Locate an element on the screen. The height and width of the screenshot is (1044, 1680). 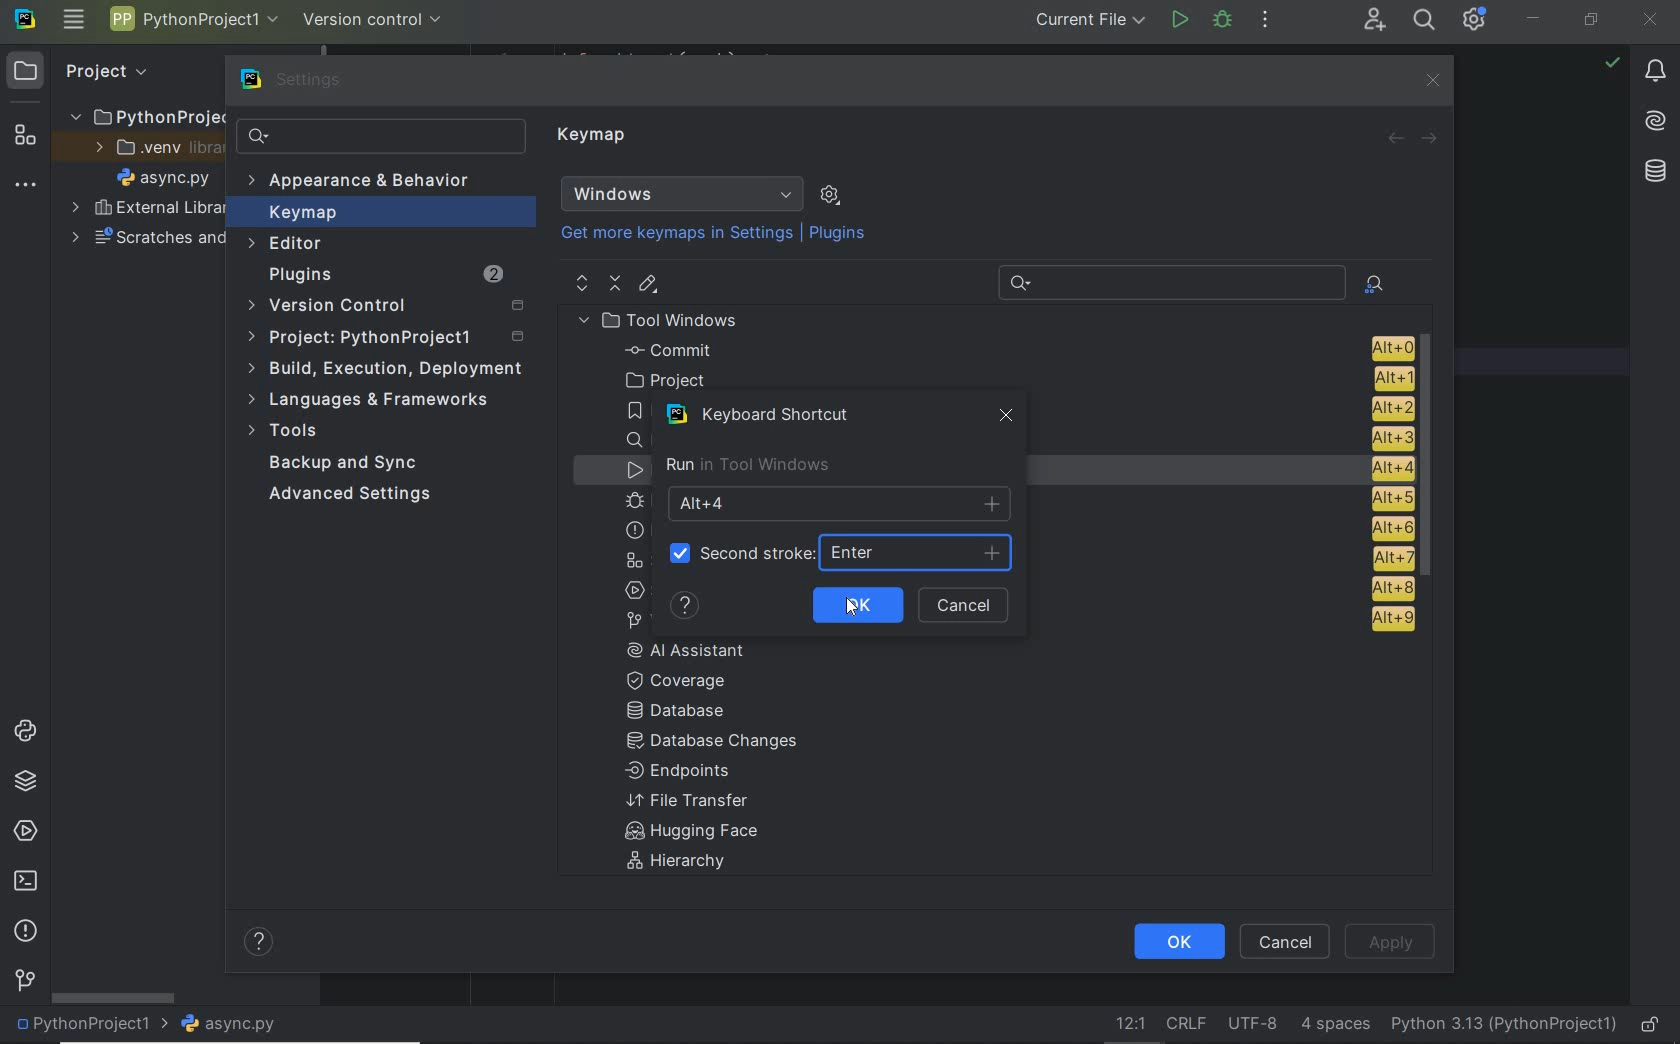
current file is located at coordinates (1084, 22).